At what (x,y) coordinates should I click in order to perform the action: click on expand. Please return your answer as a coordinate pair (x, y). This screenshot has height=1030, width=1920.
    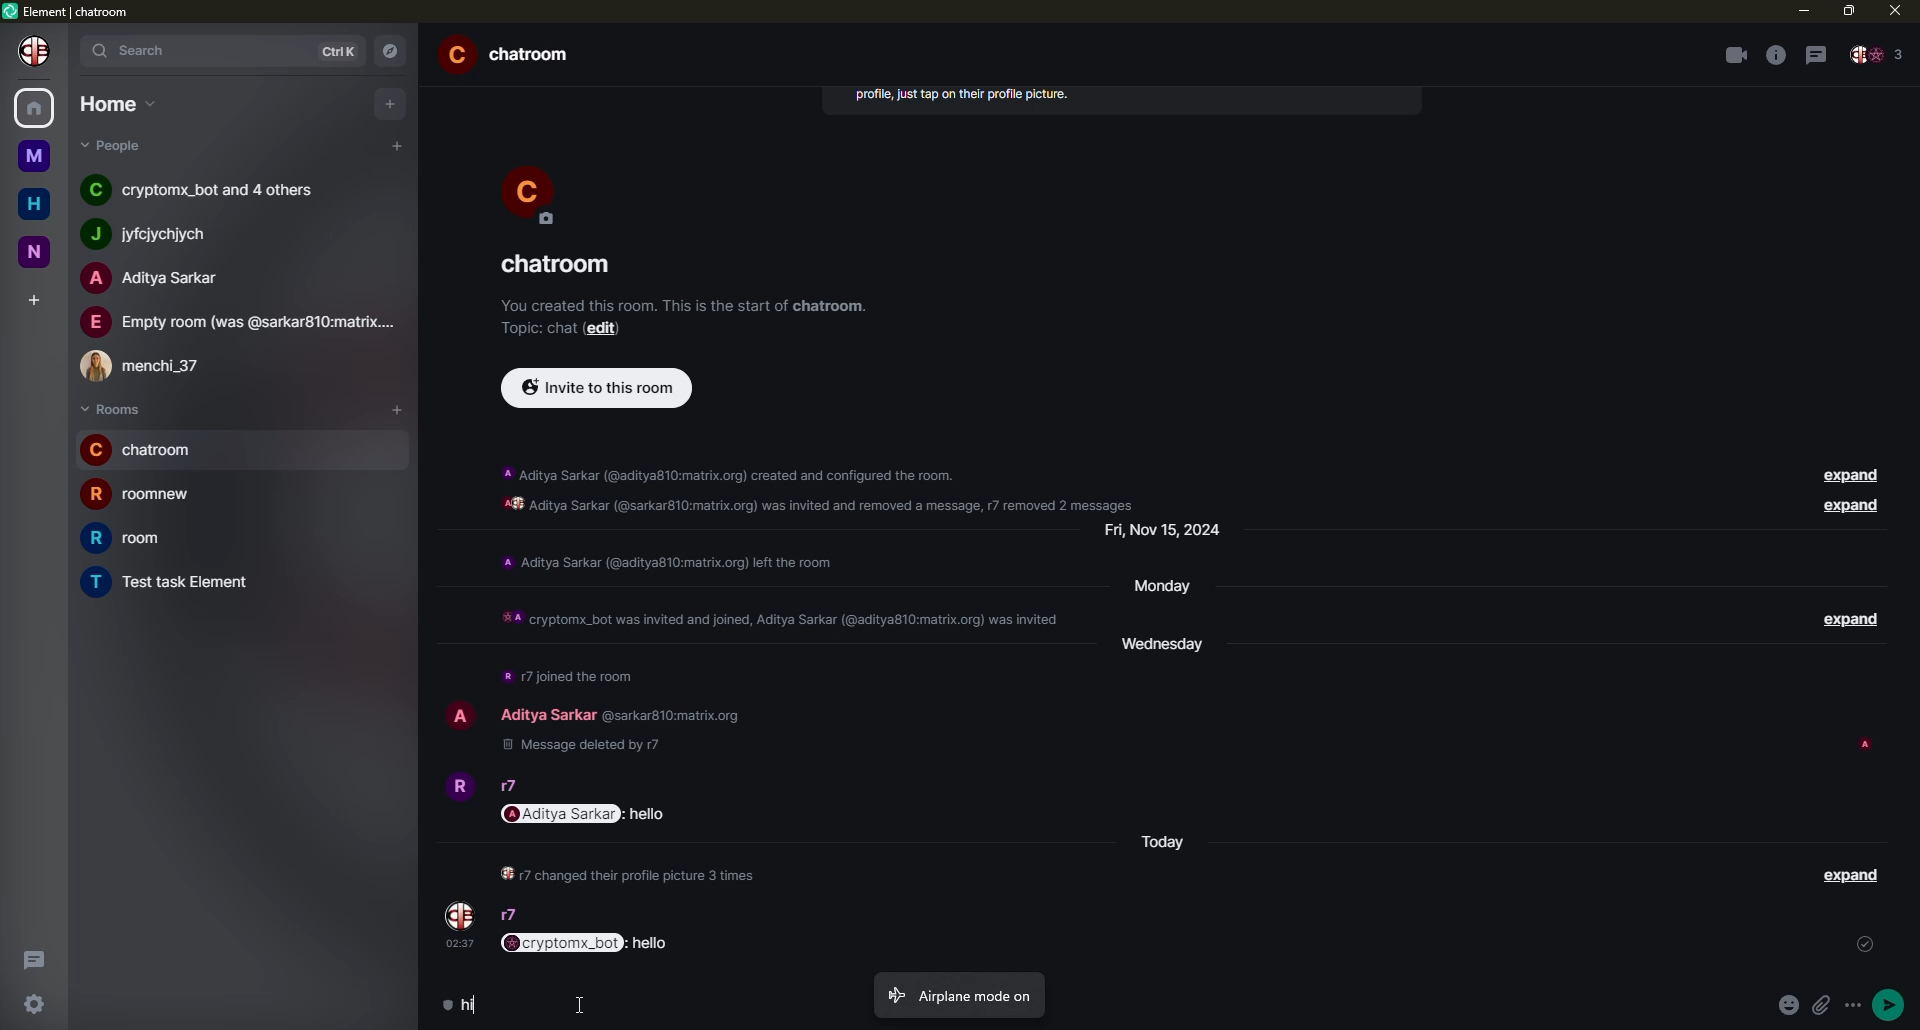
    Looking at the image, I should click on (1852, 508).